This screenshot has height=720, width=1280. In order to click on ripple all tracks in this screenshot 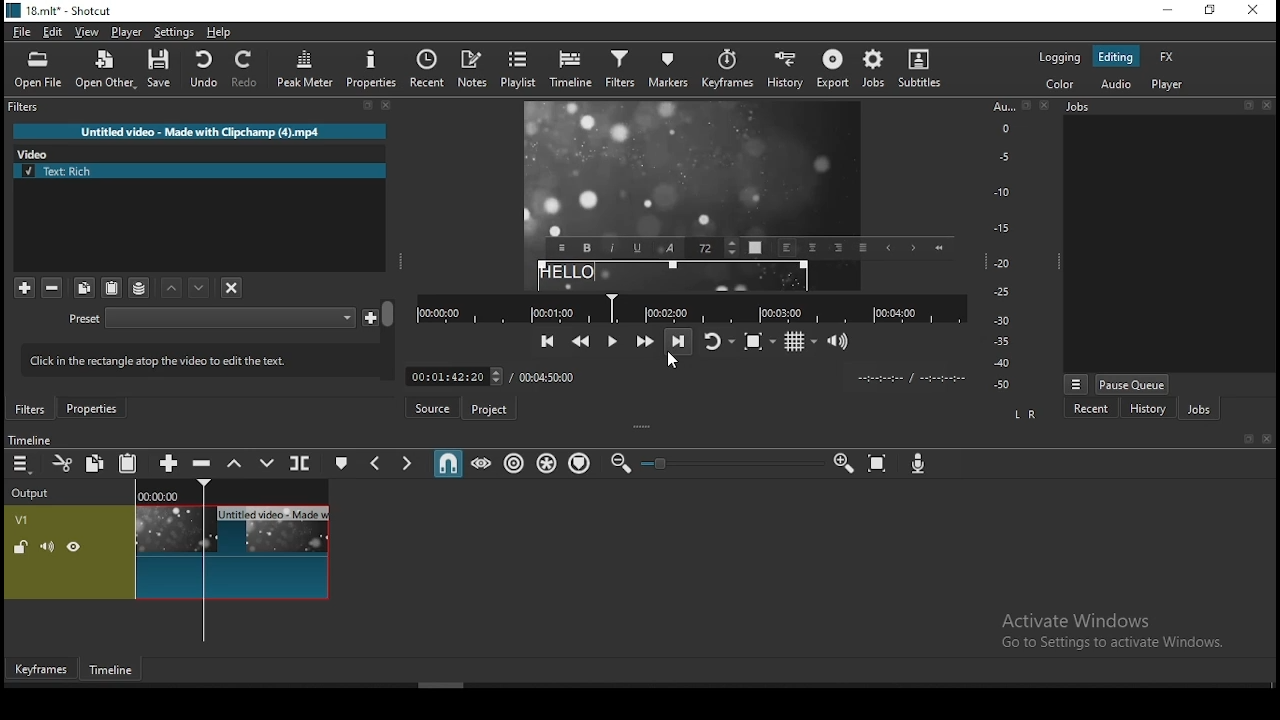, I will do `click(547, 463)`.